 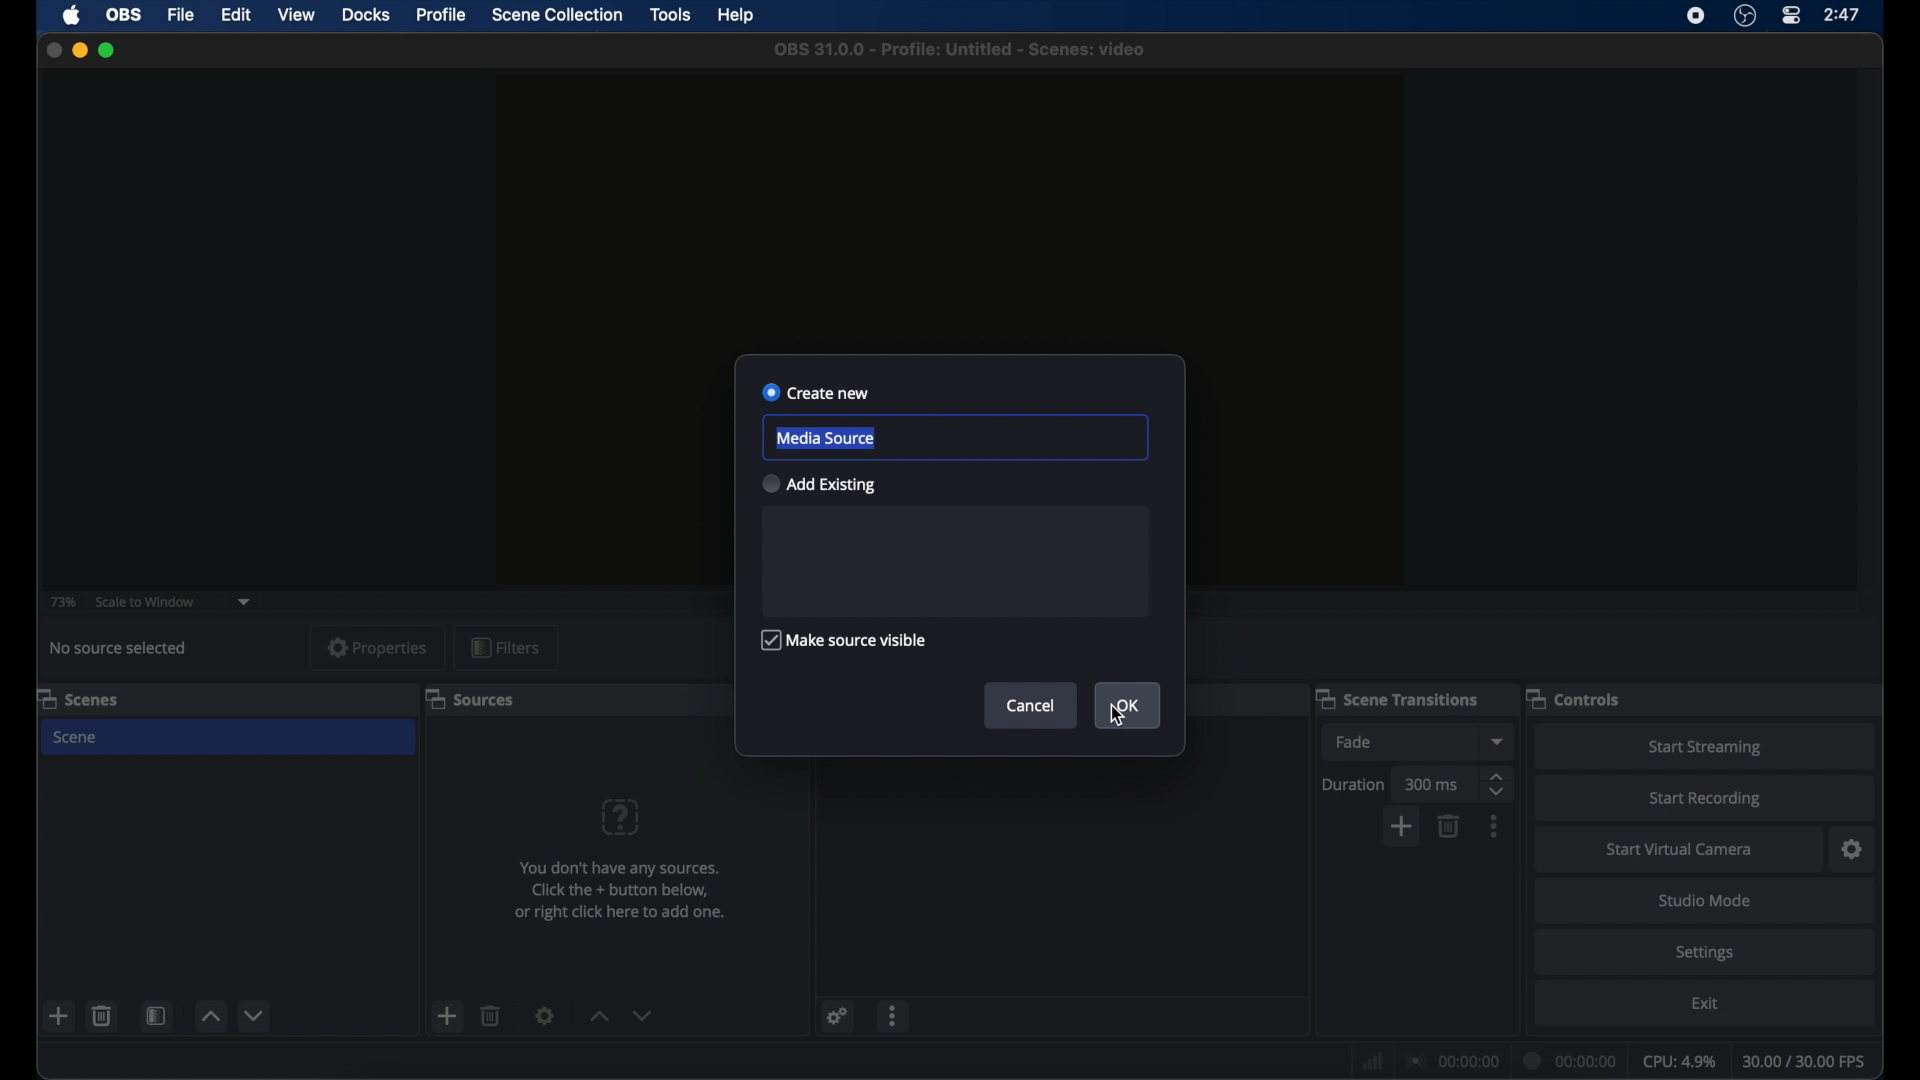 What do you see at coordinates (366, 15) in the screenshot?
I see `docks` at bounding box center [366, 15].